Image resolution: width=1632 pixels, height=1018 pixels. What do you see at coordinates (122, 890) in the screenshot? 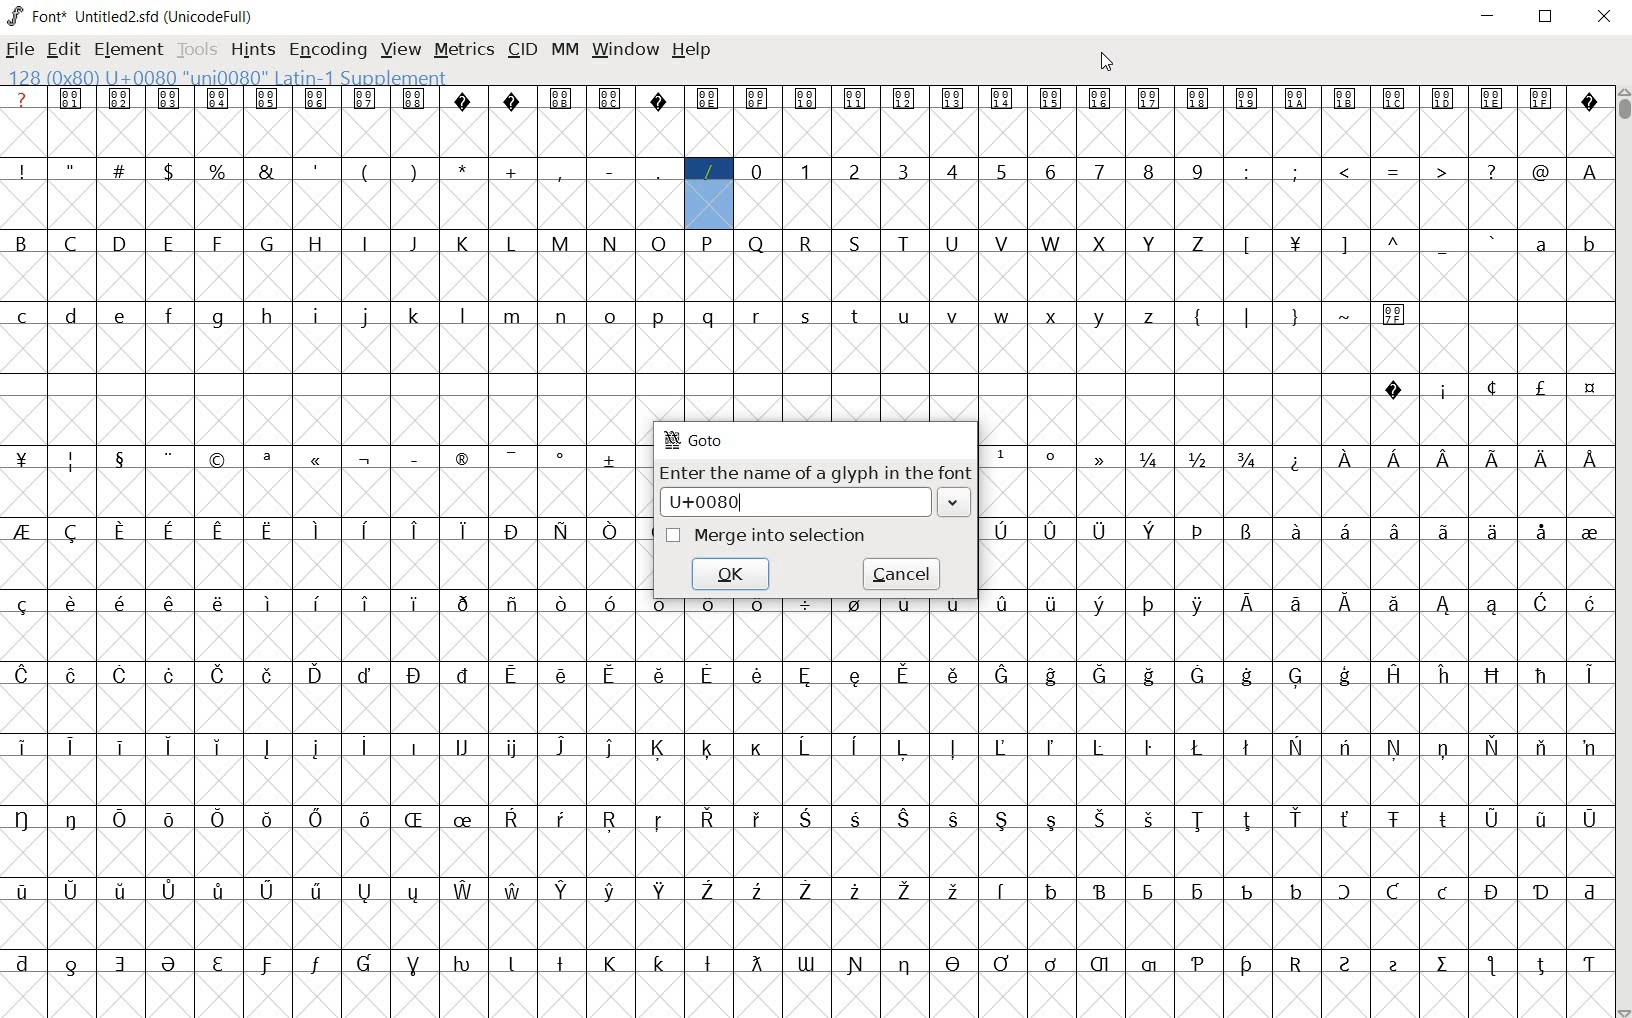
I see `glyph` at bounding box center [122, 890].